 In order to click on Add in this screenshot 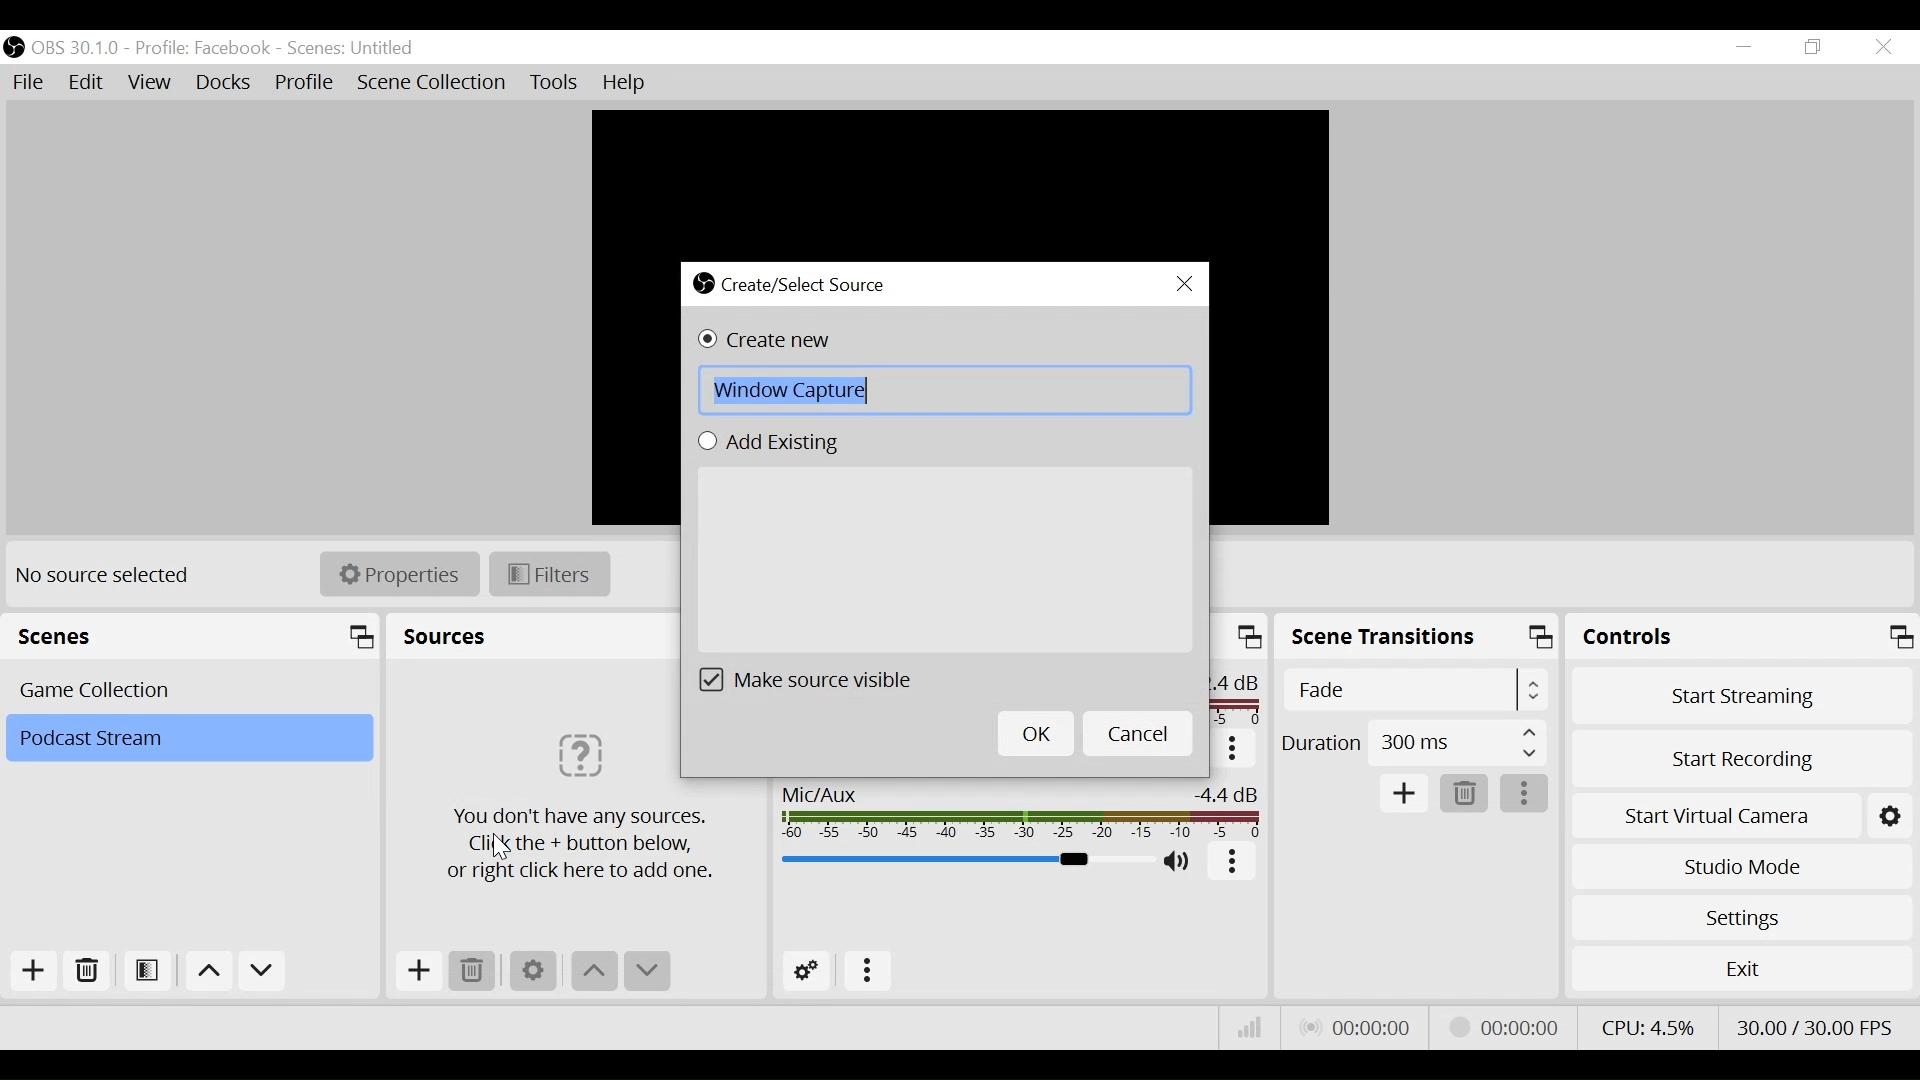, I will do `click(32, 970)`.